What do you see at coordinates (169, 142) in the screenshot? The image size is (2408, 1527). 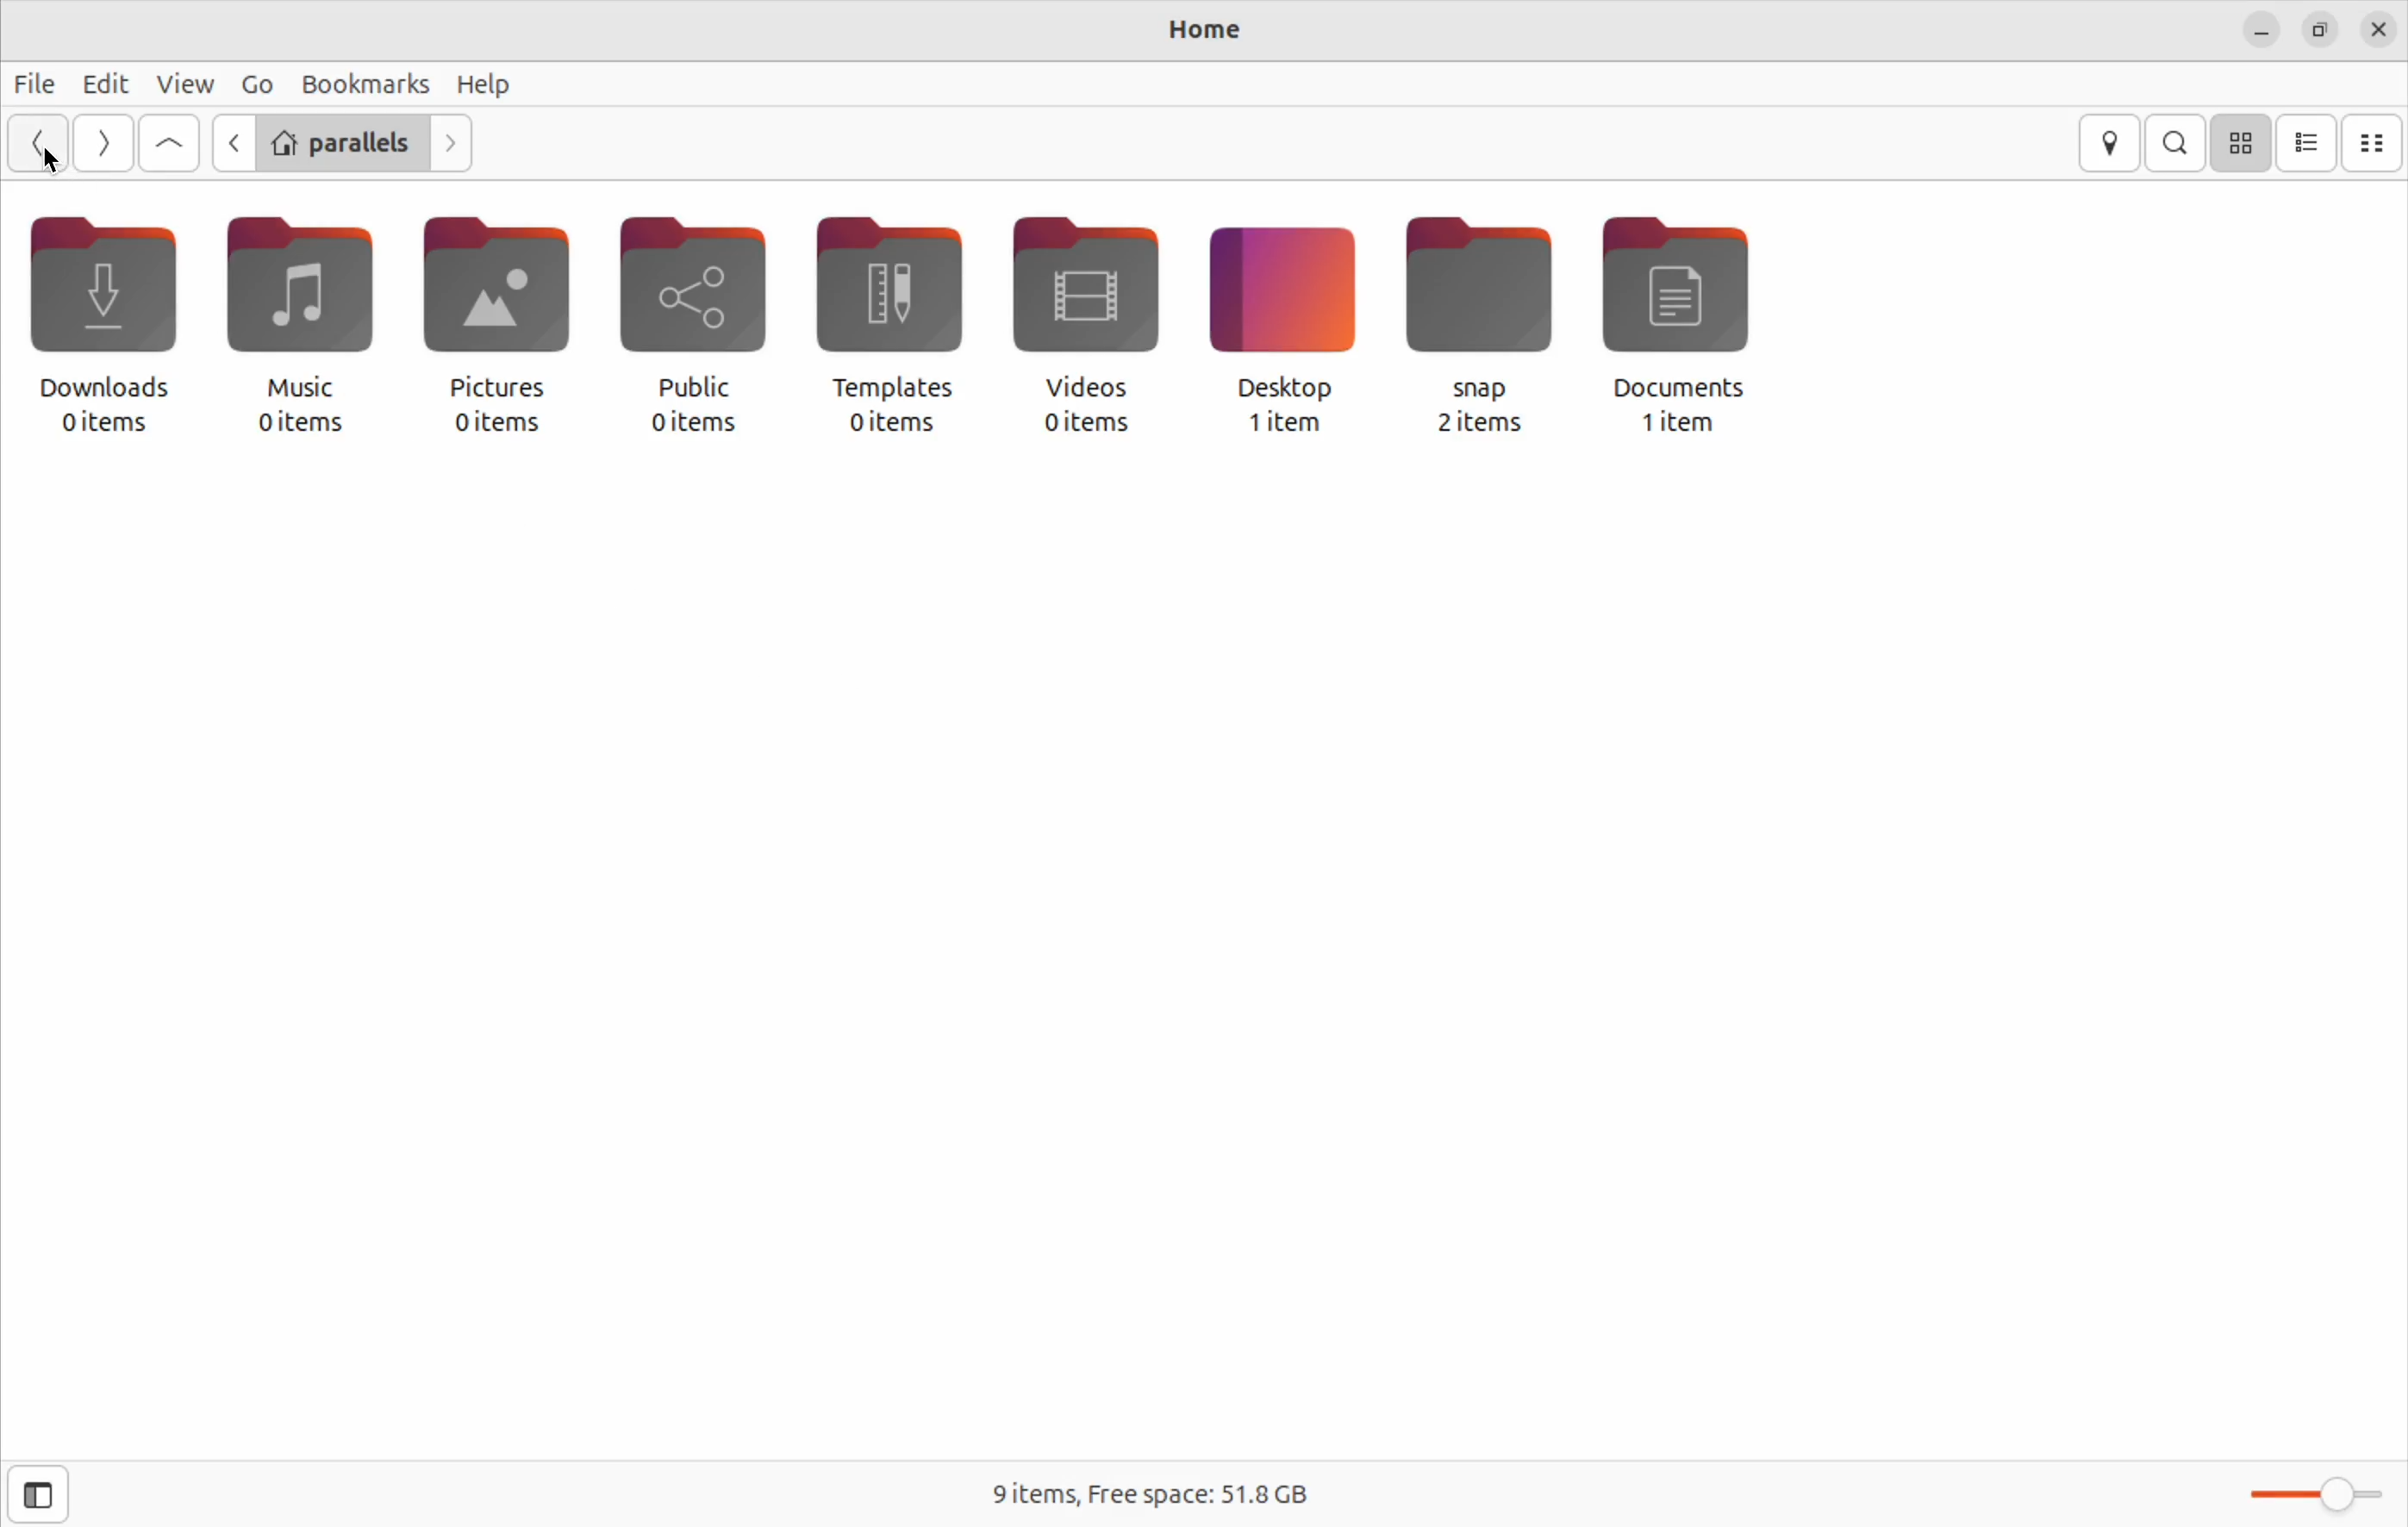 I see `Go to first file` at bounding box center [169, 142].